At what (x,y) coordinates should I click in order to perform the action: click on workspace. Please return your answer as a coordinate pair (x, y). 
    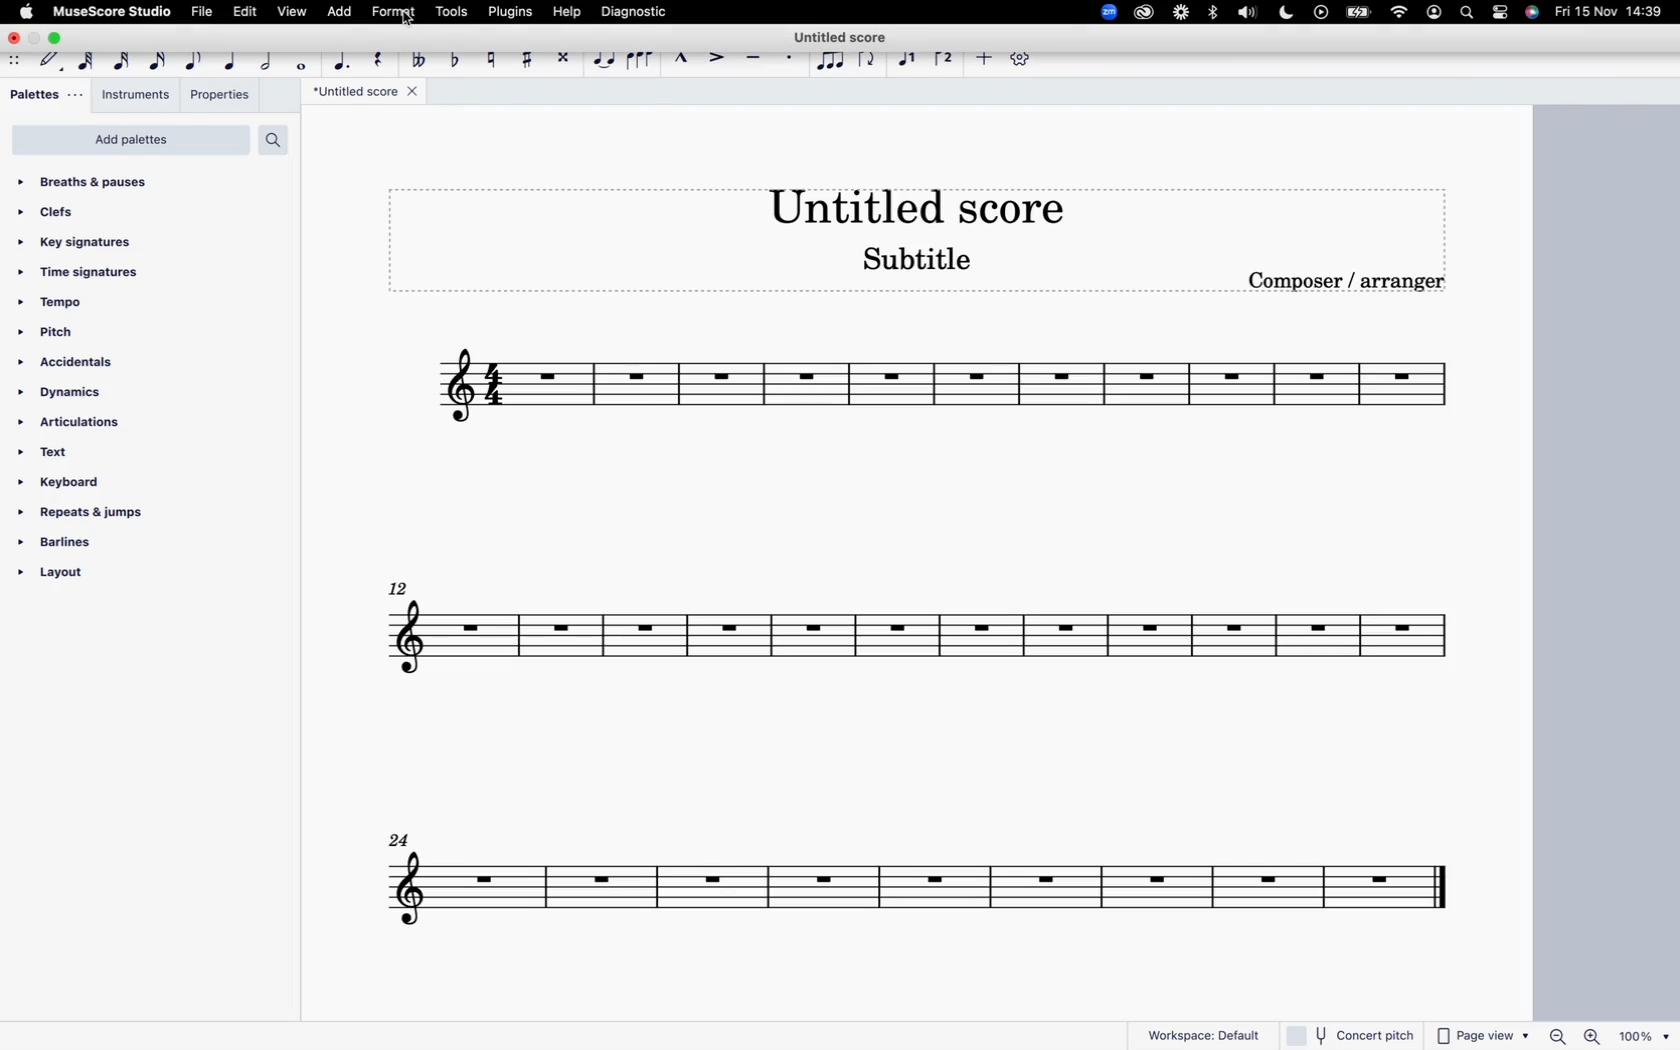
    Looking at the image, I should click on (1208, 1031).